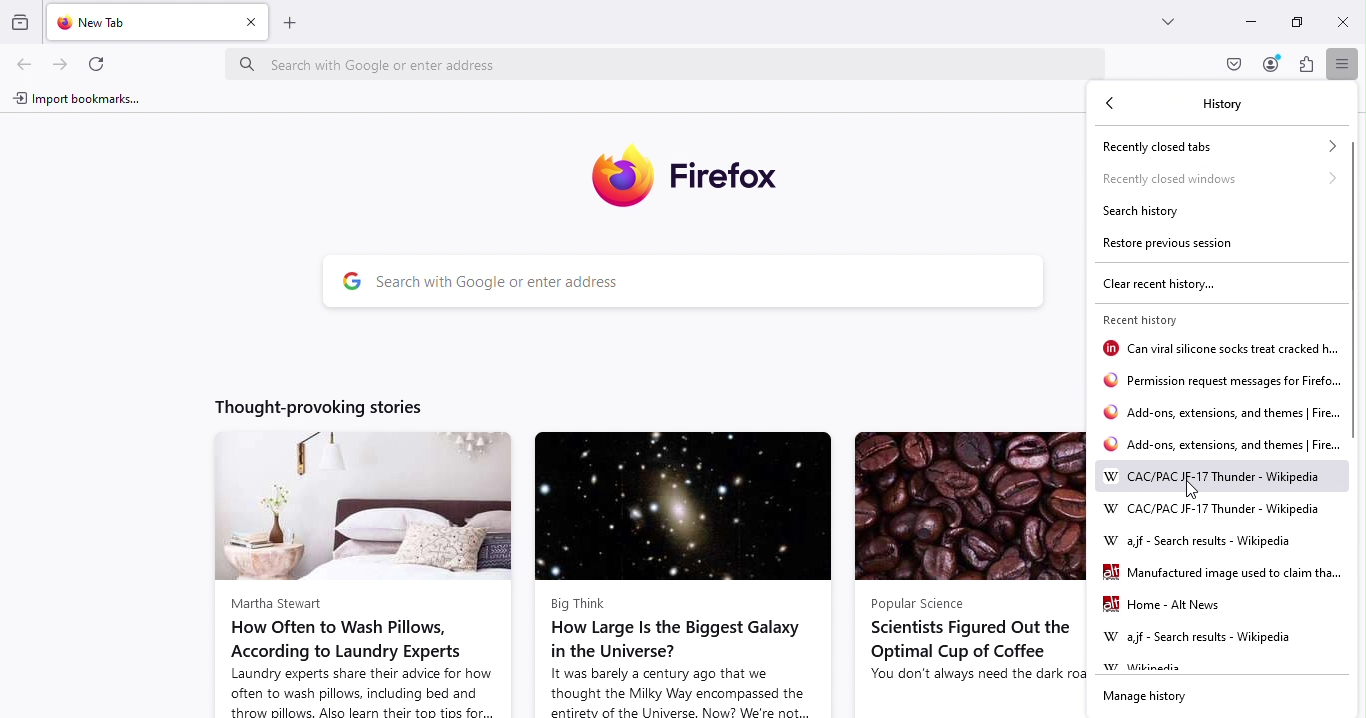  What do you see at coordinates (23, 22) in the screenshot?
I see `View recent browsing across windows and devices` at bounding box center [23, 22].